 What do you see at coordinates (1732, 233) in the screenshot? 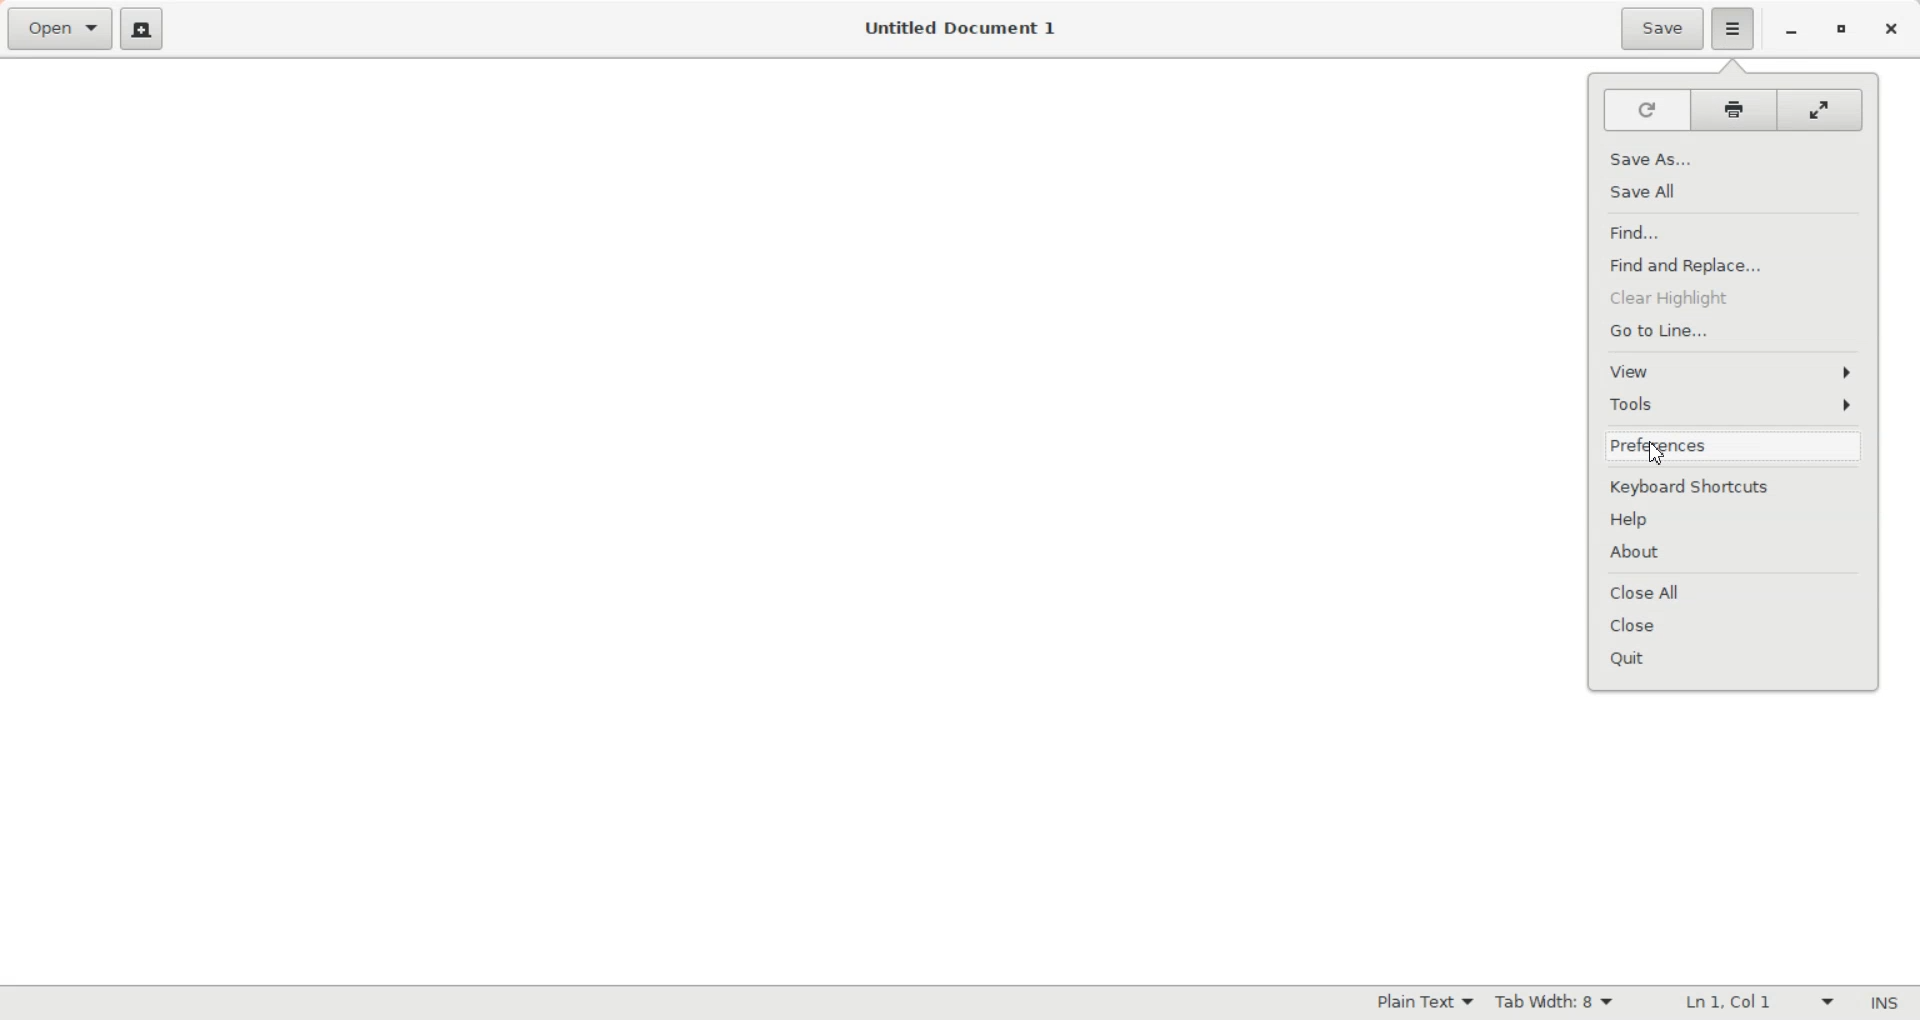
I see `Find` at bounding box center [1732, 233].